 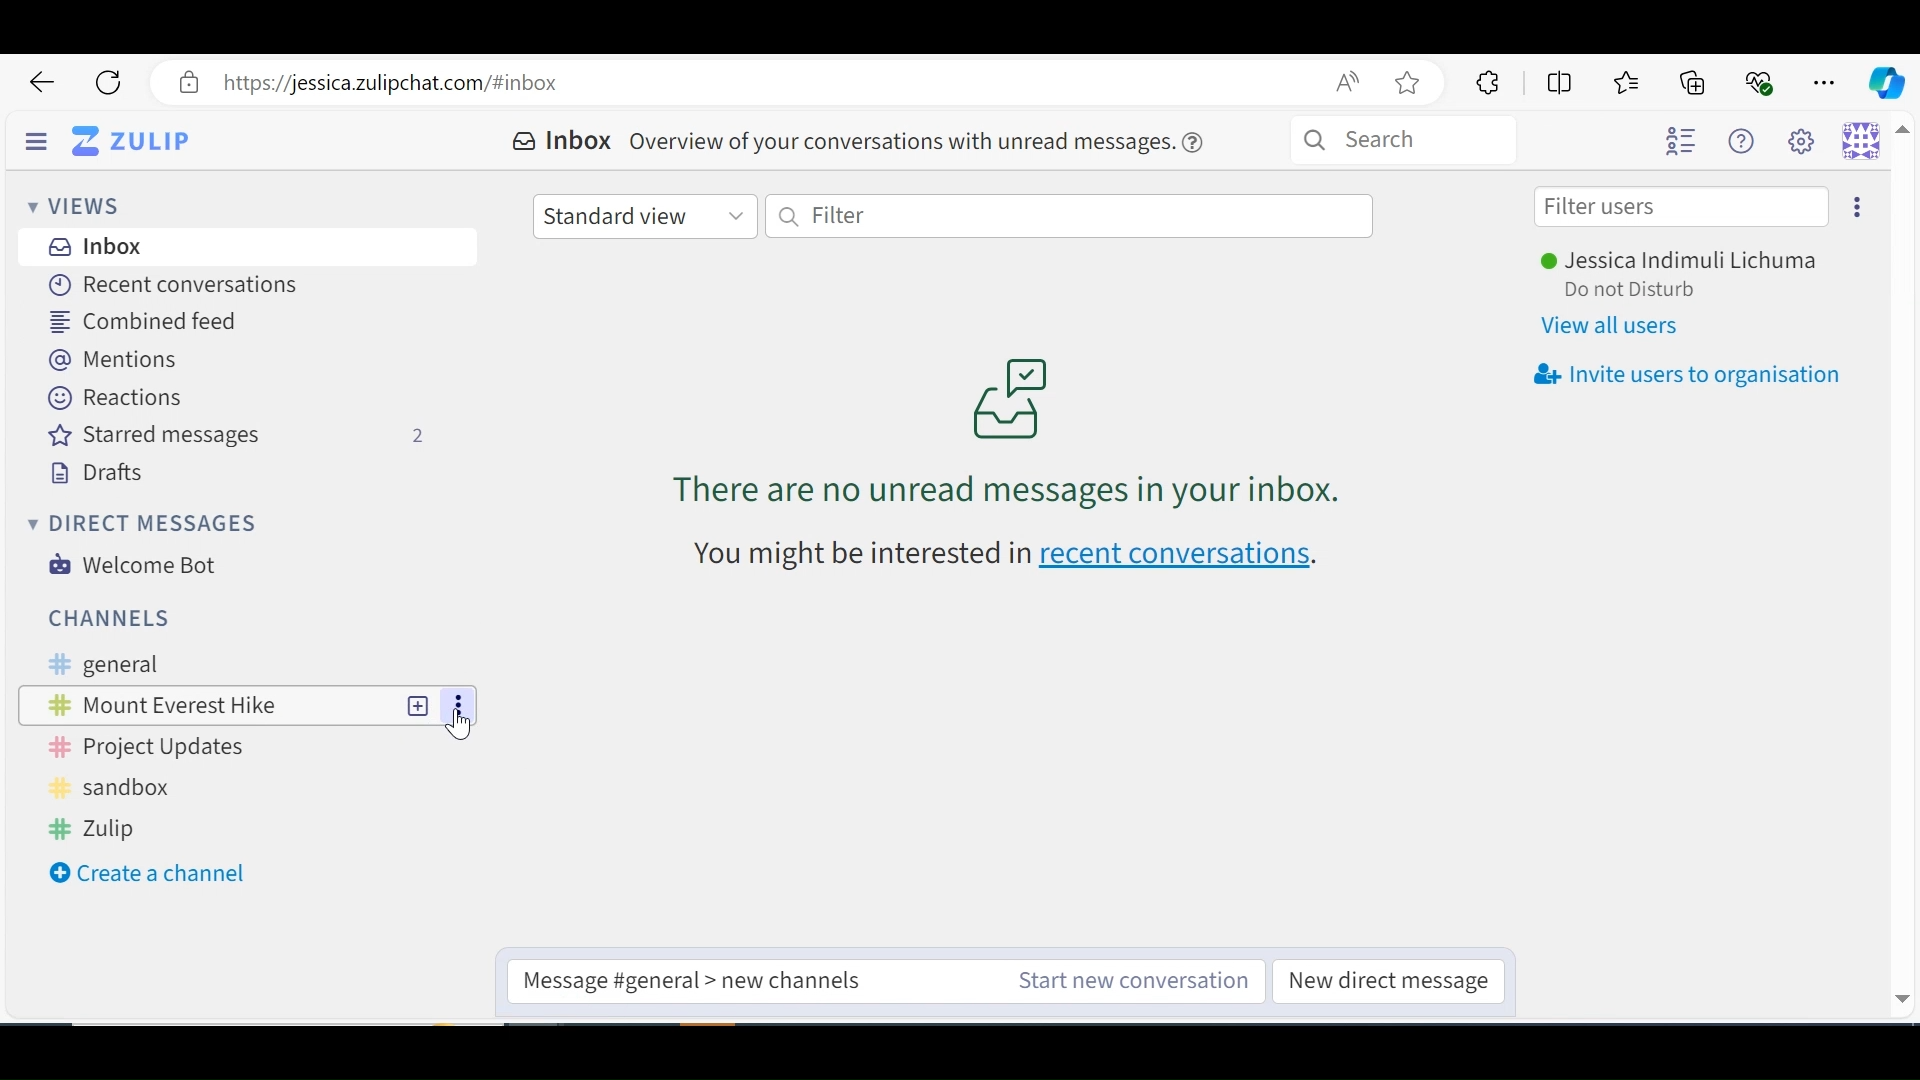 What do you see at coordinates (1072, 218) in the screenshot?
I see `Filter` at bounding box center [1072, 218].